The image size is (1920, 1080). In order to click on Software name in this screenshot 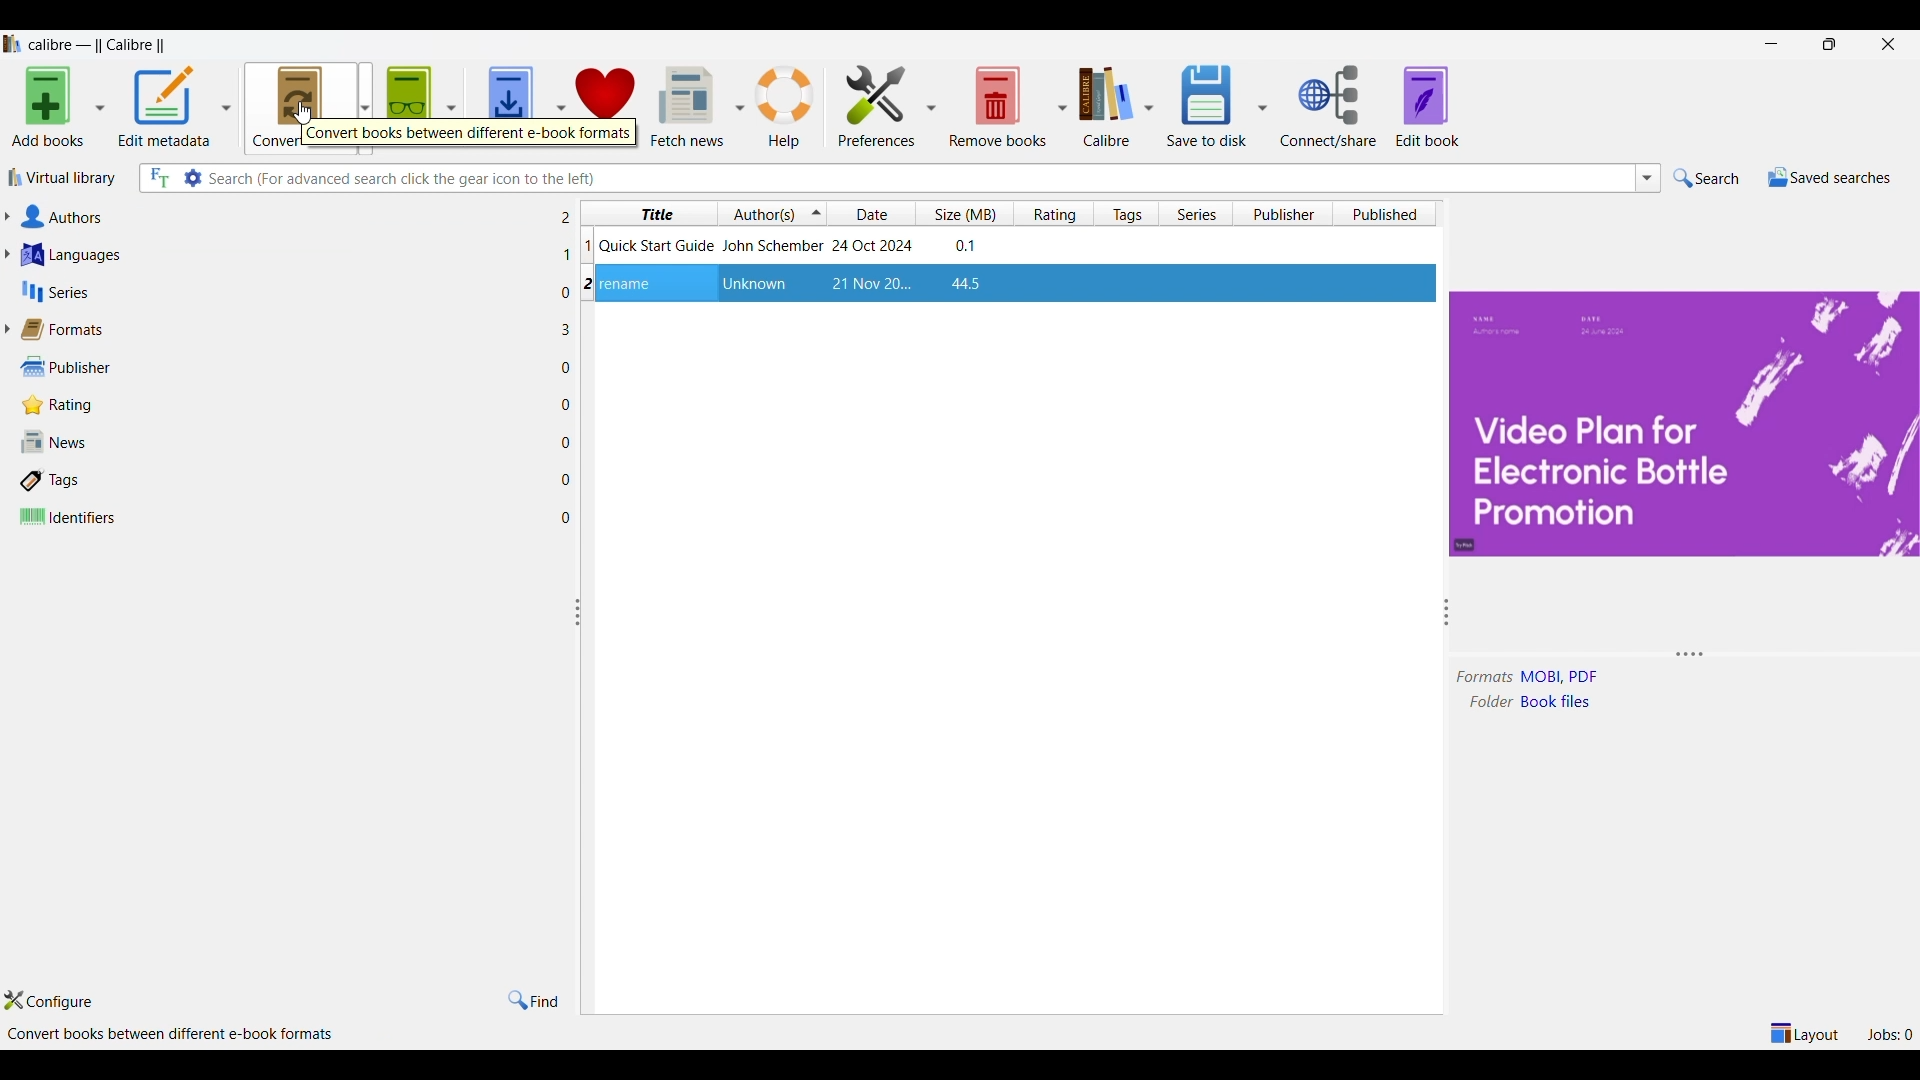, I will do `click(102, 47)`.